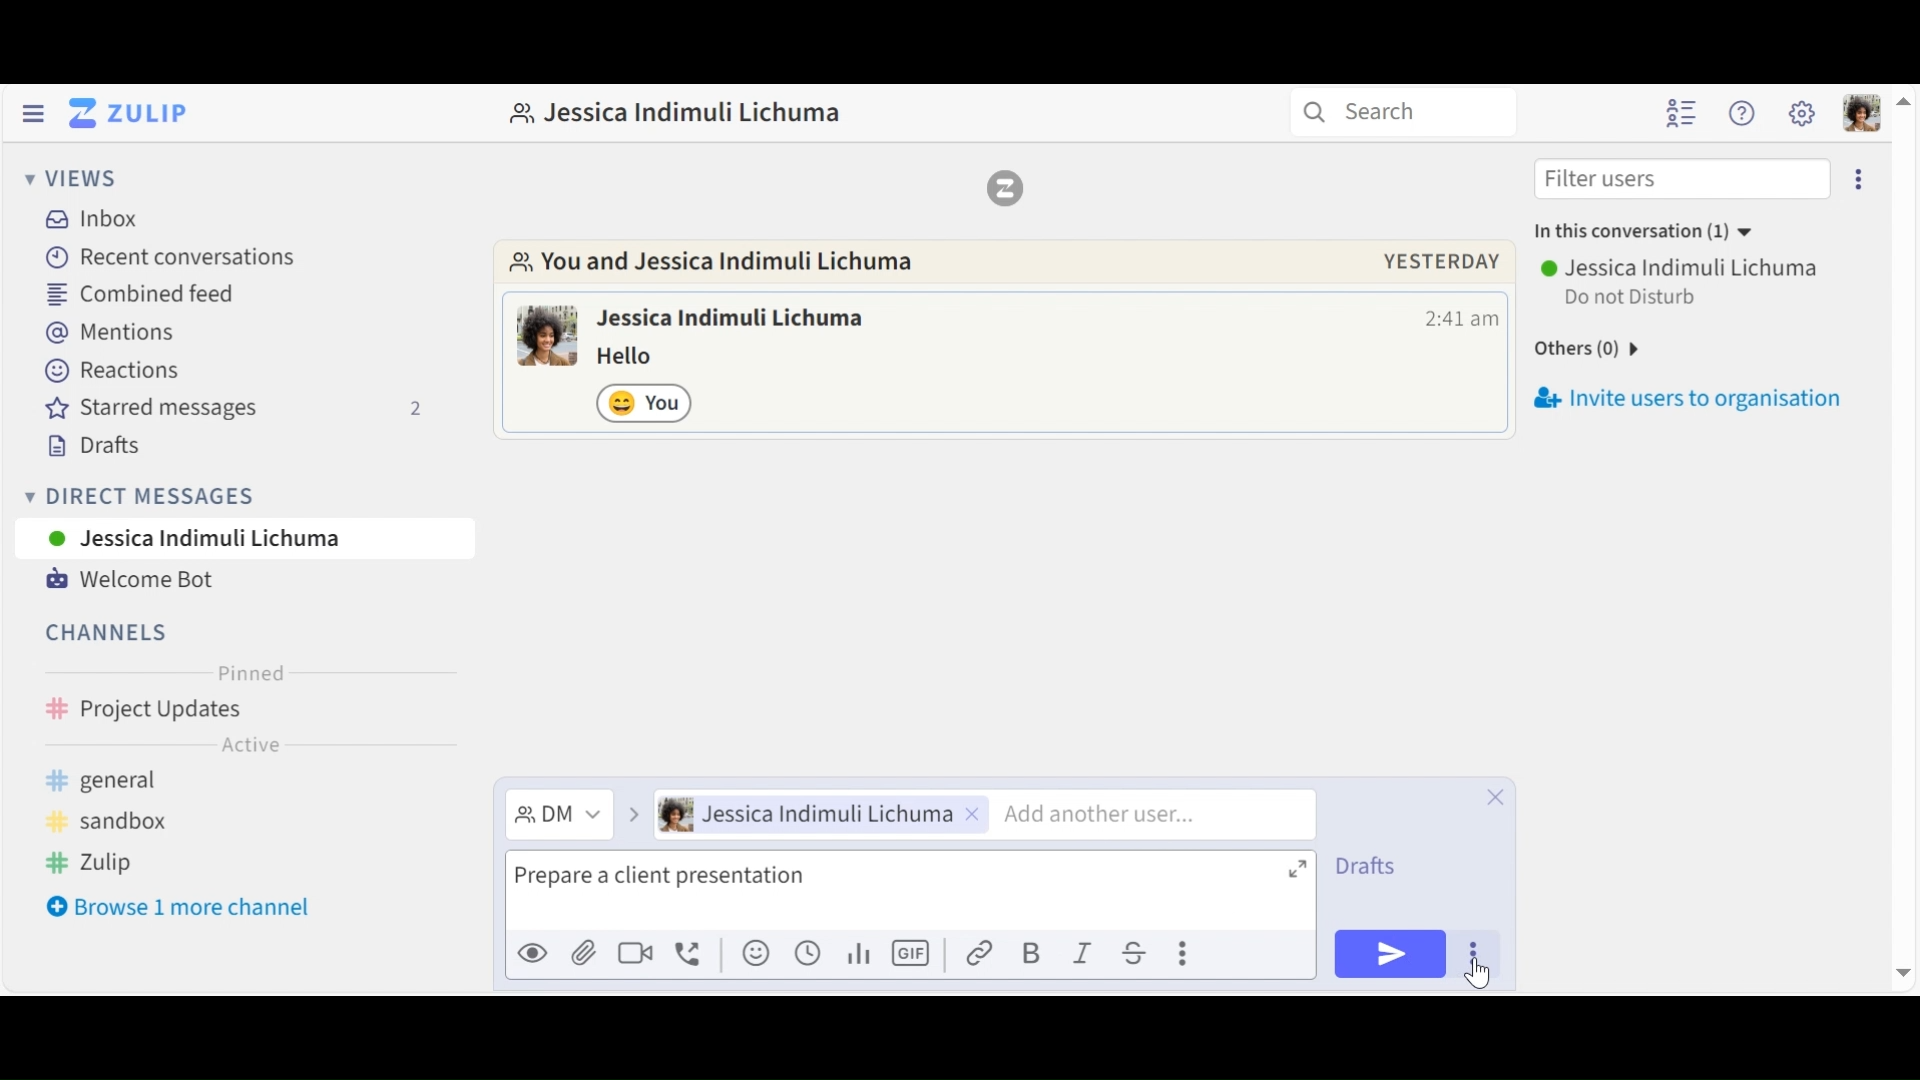 The height and width of the screenshot is (1080, 1920). I want to click on Add polls, so click(857, 954).